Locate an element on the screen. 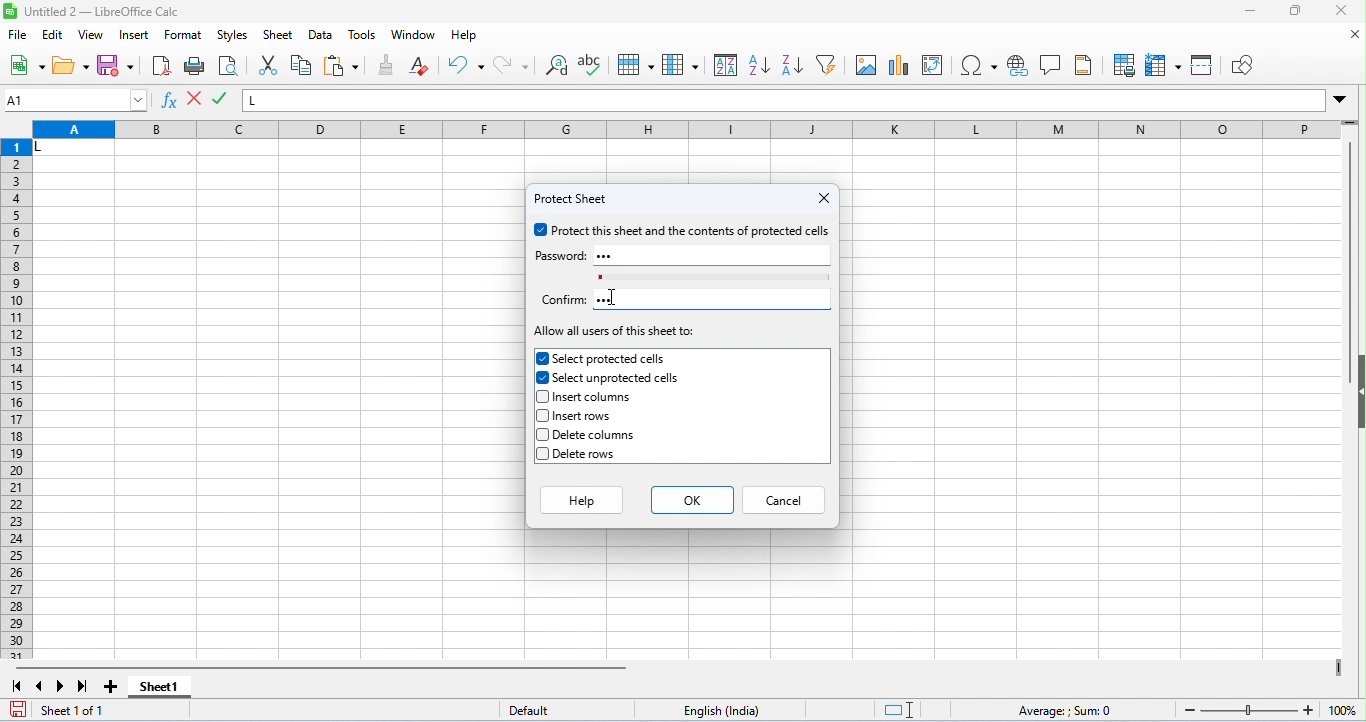 Image resolution: width=1366 pixels, height=722 pixels. new is located at coordinates (27, 67).